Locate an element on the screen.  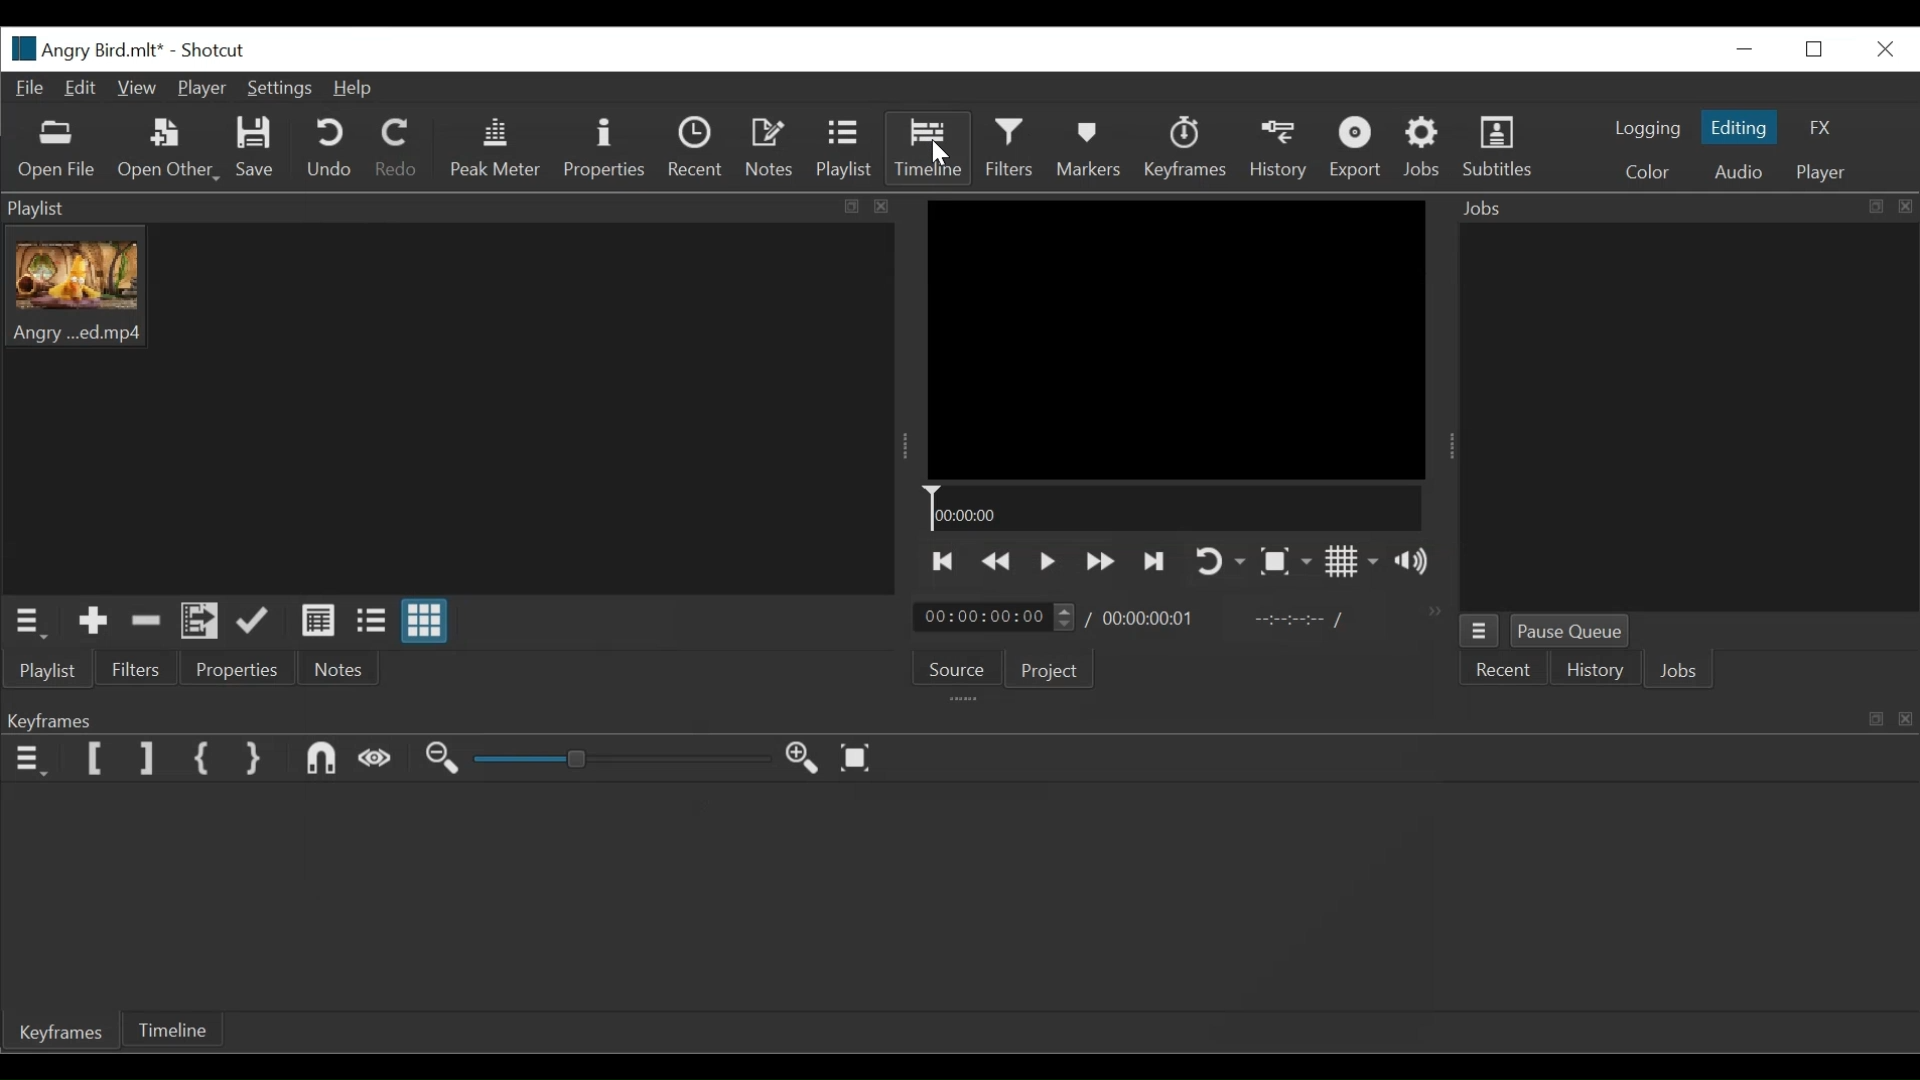
Update is located at coordinates (253, 621).